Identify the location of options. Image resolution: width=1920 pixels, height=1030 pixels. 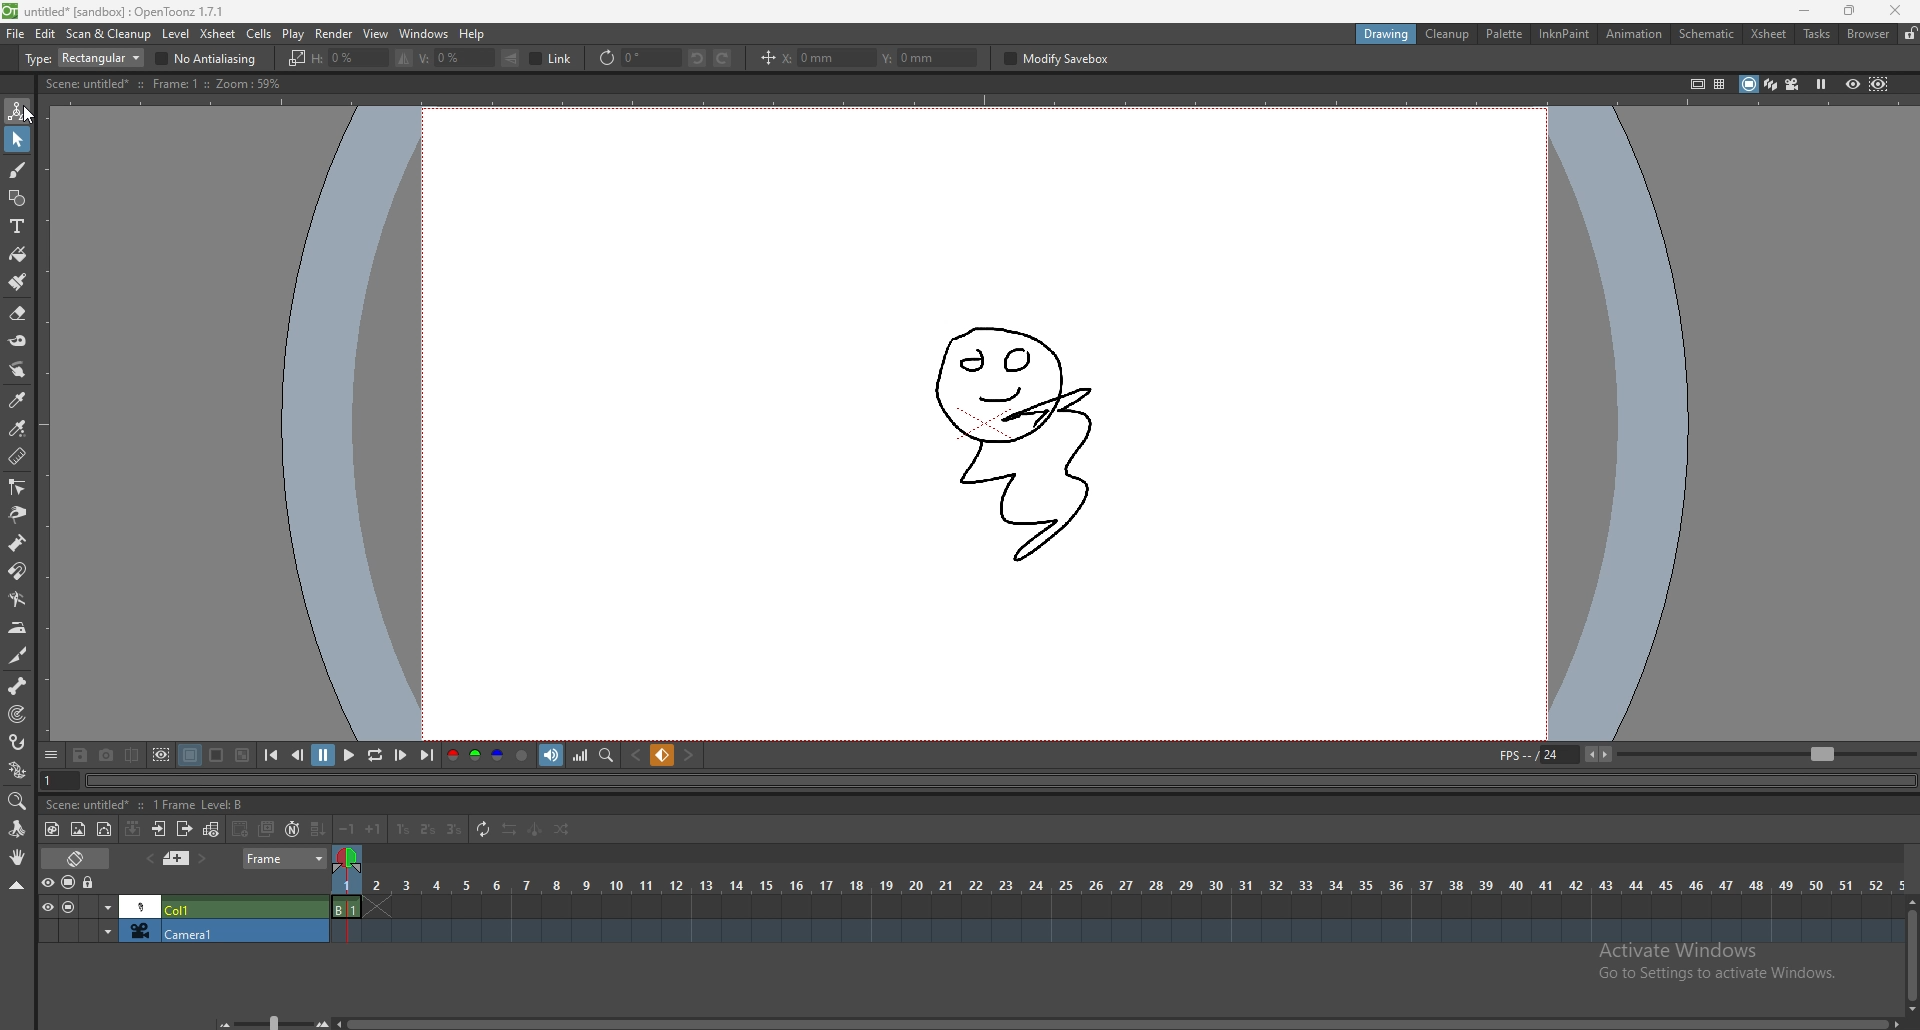
(52, 753).